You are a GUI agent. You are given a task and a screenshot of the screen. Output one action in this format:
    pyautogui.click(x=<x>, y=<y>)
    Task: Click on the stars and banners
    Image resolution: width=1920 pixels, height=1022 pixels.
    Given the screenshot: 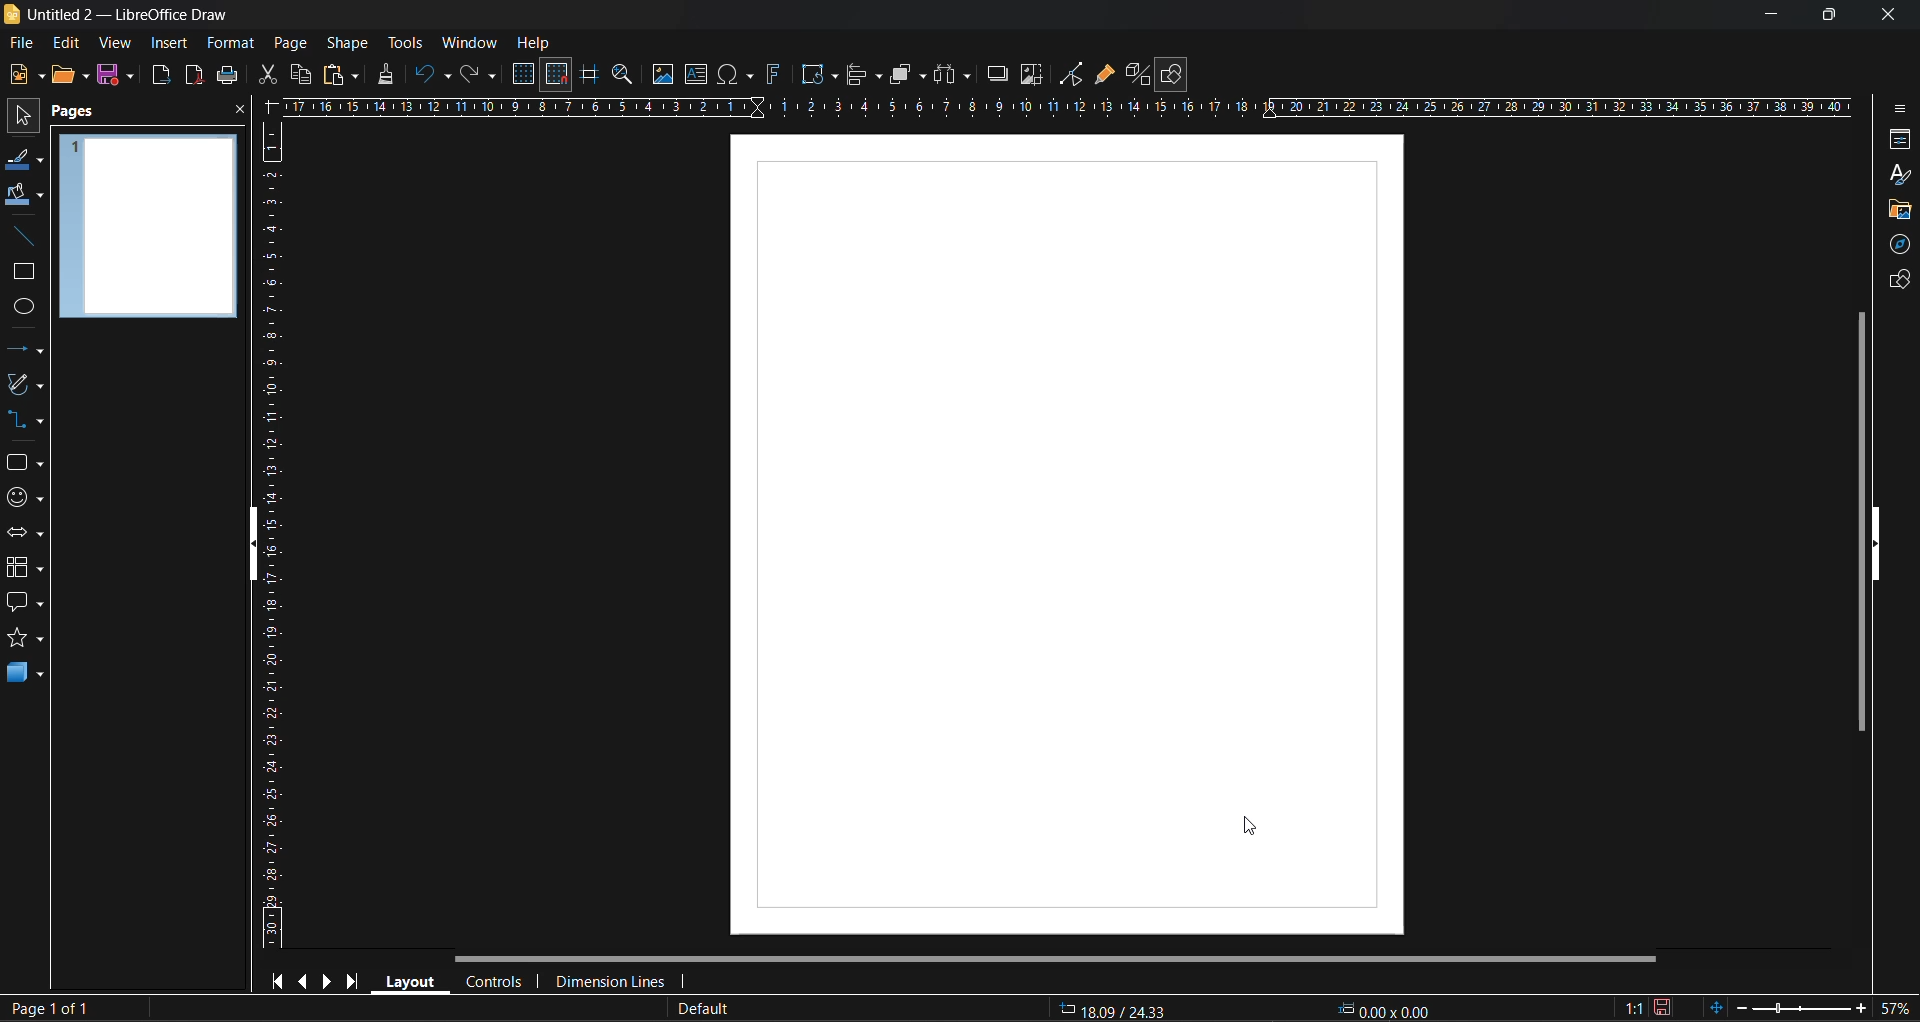 What is the action you would take?
    pyautogui.click(x=26, y=638)
    